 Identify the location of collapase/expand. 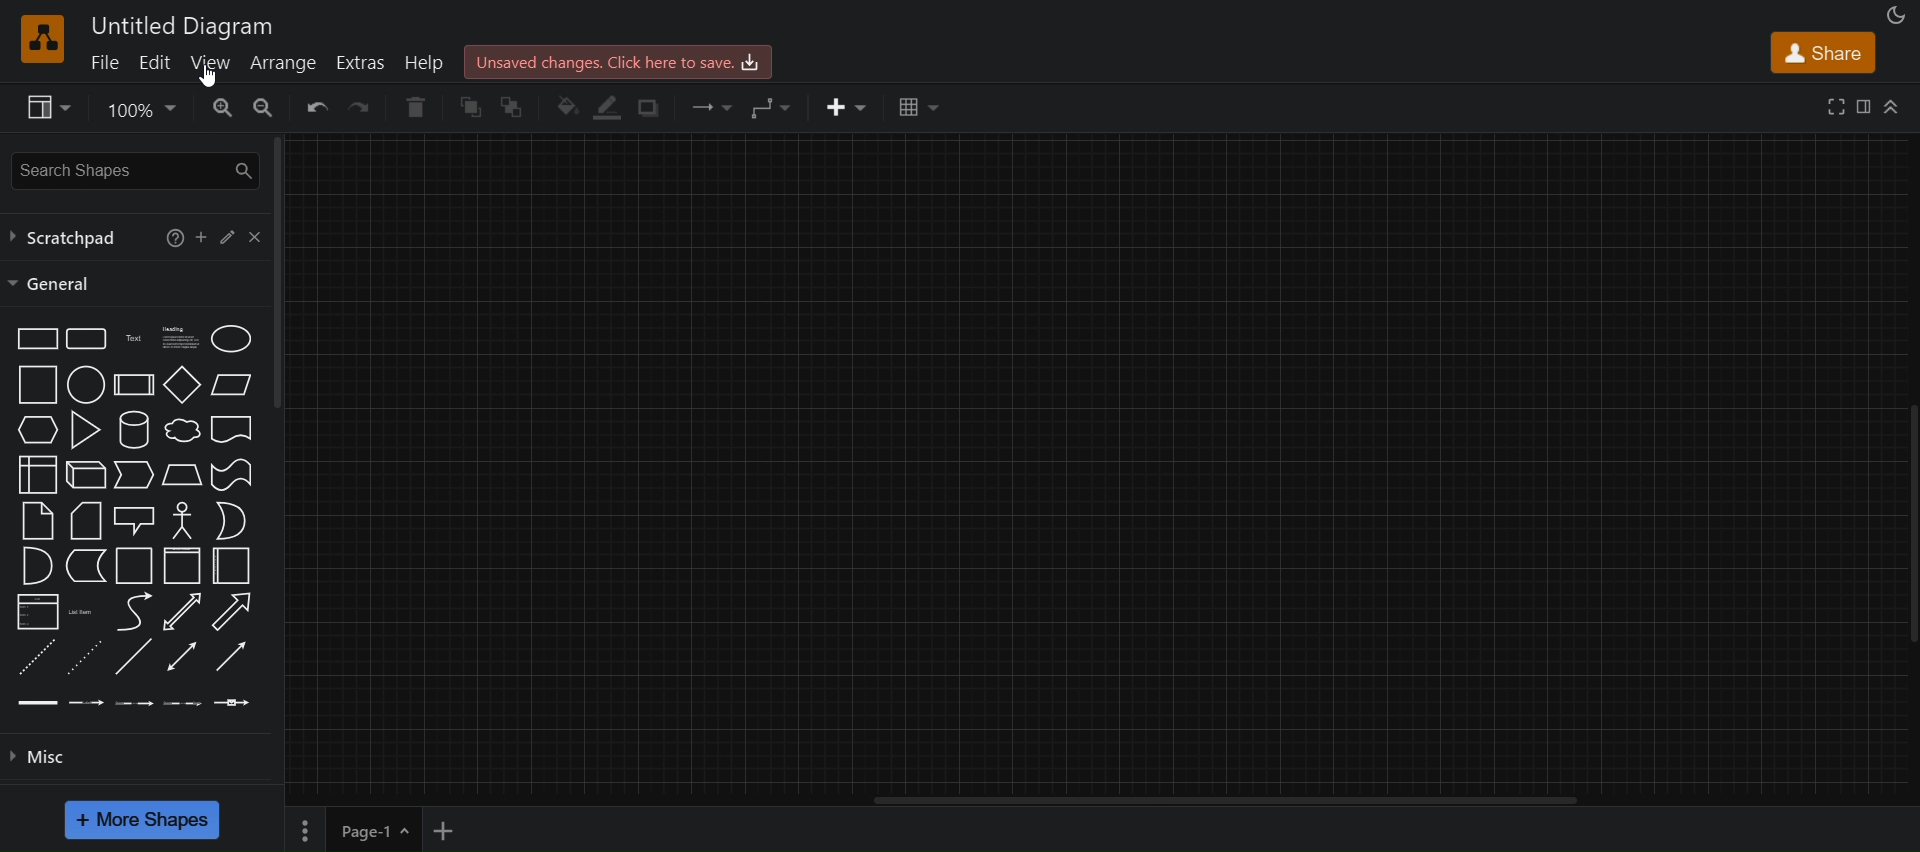
(1892, 105).